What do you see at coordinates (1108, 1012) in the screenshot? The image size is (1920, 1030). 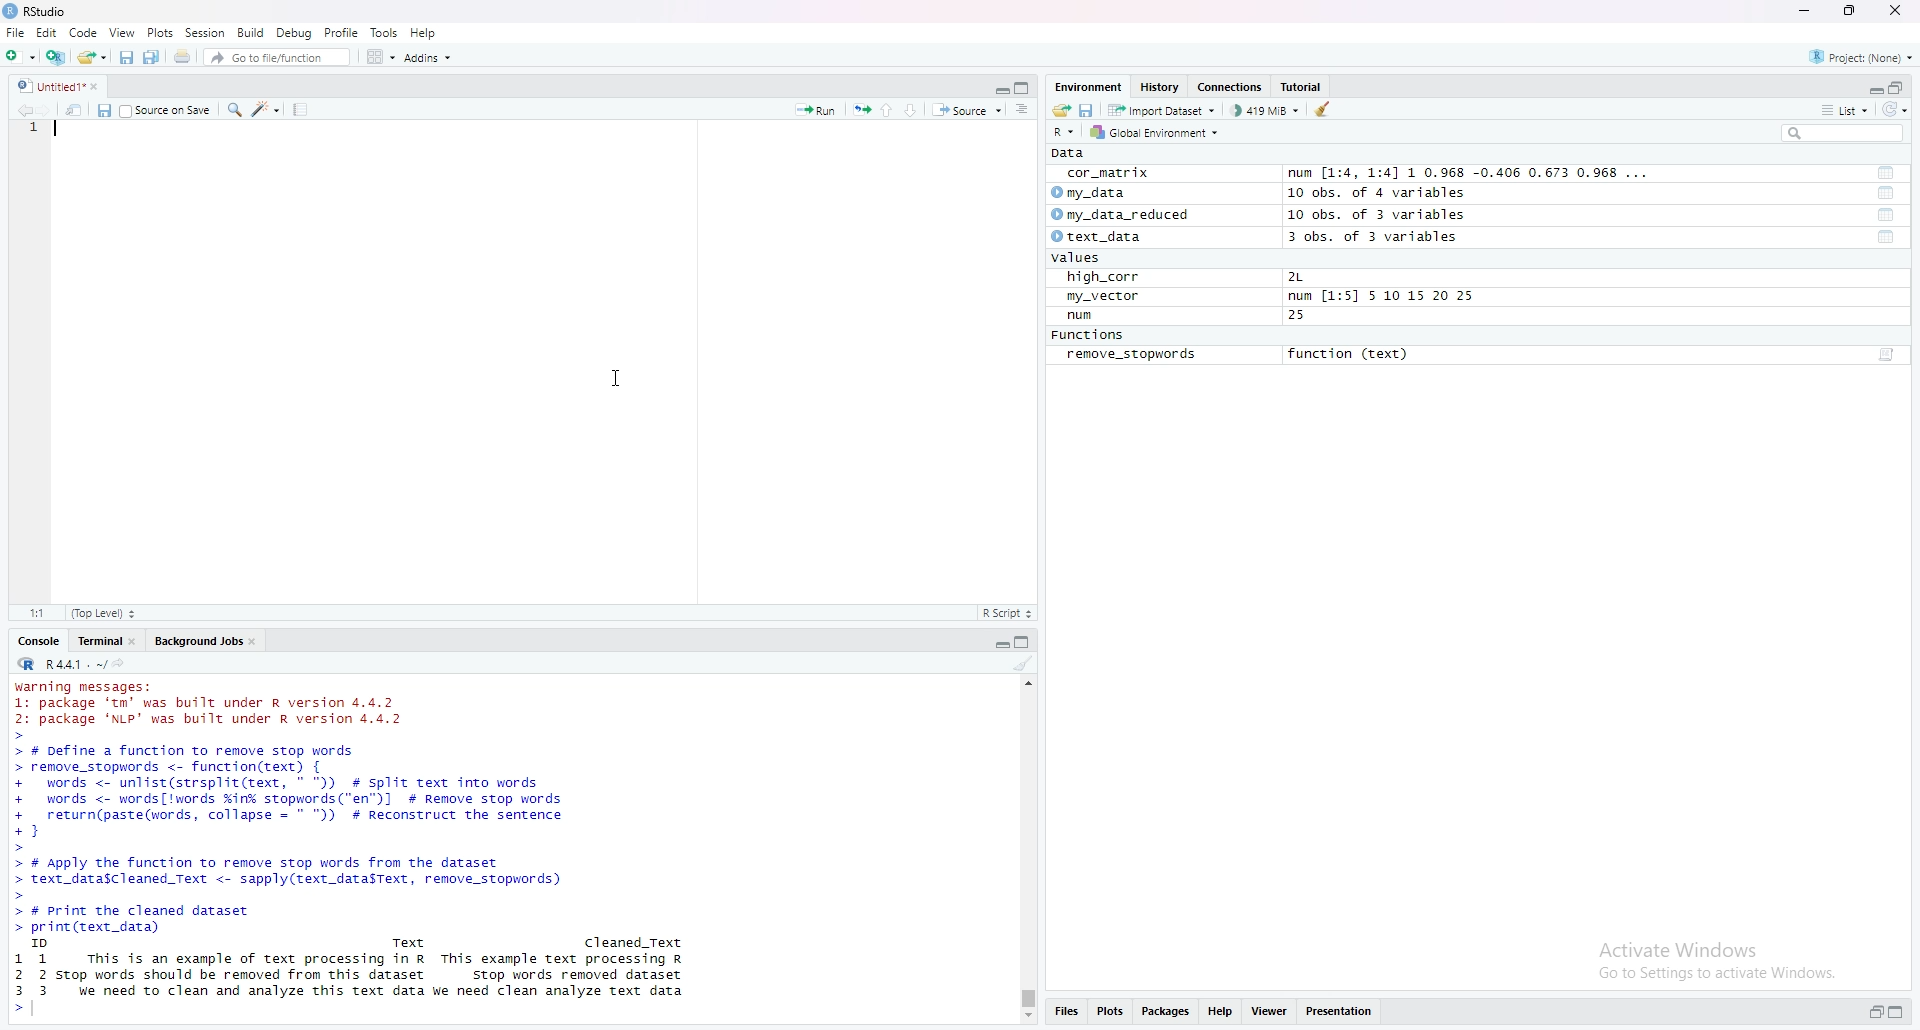 I see `Plots` at bounding box center [1108, 1012].